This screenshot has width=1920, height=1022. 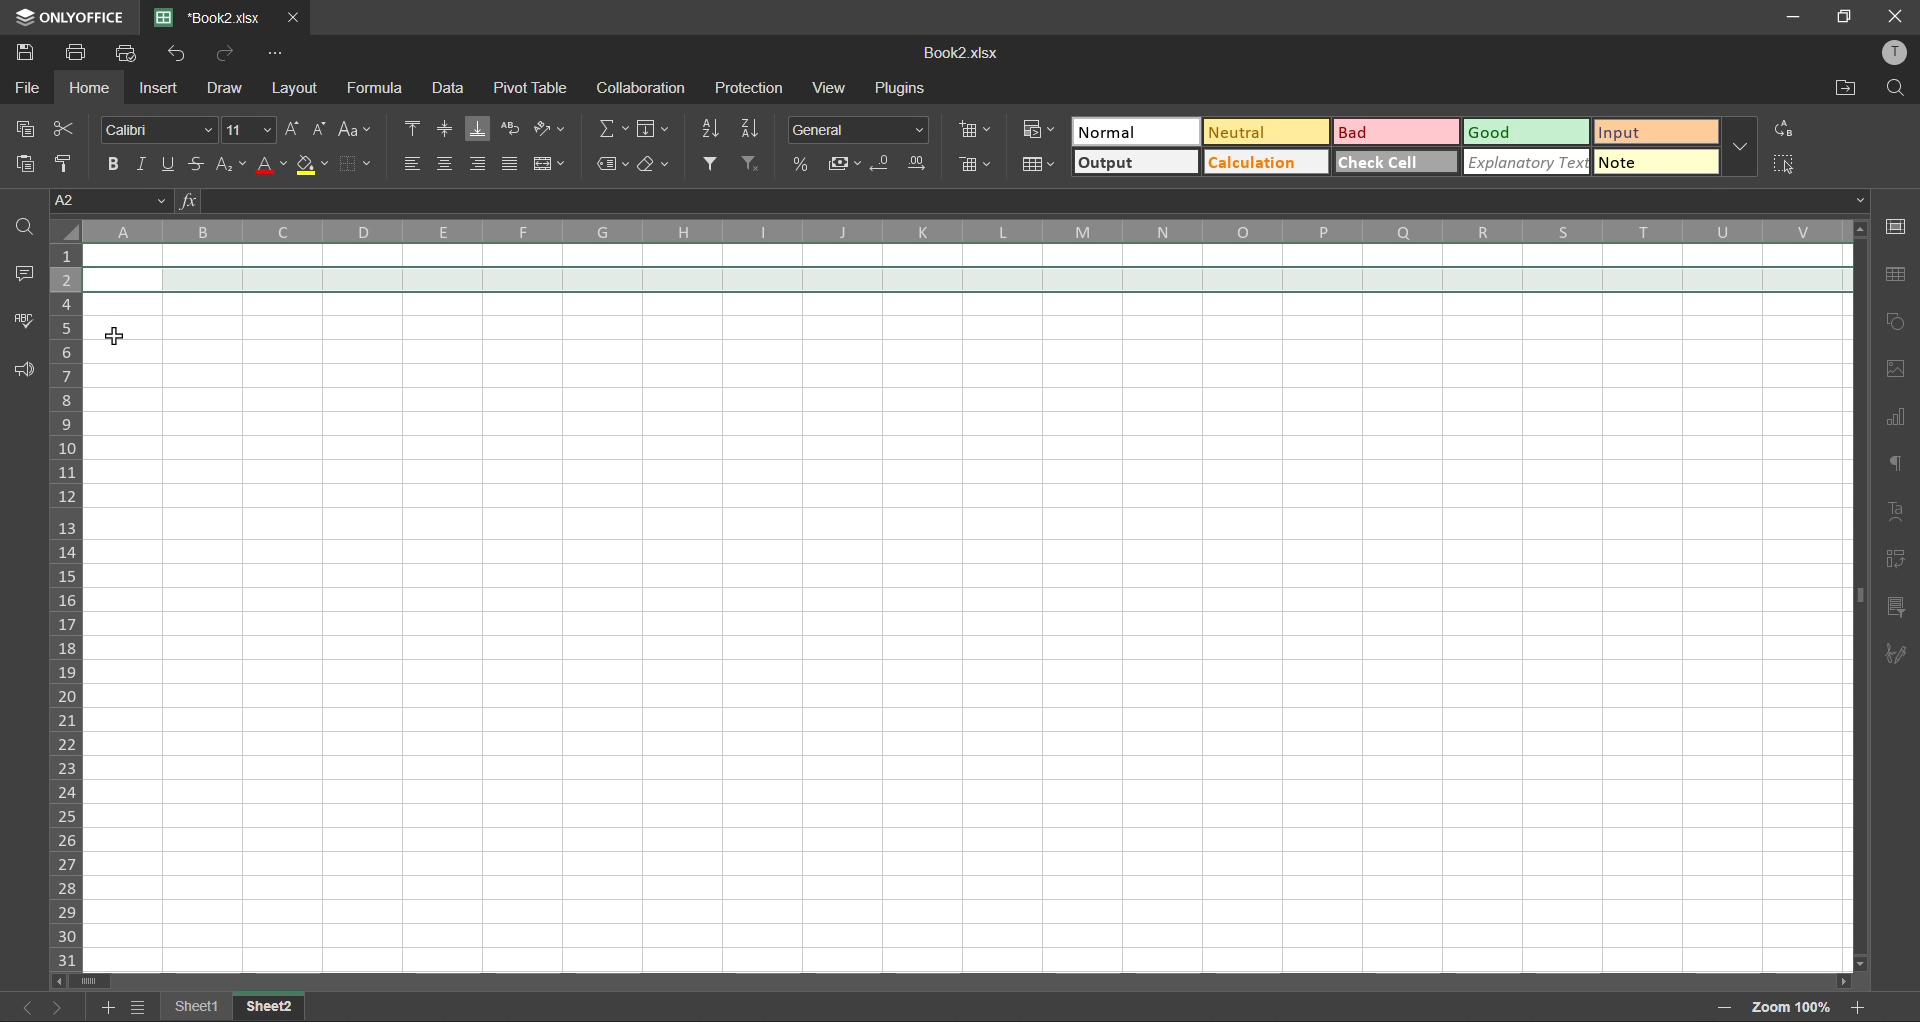 What do you see at coordinates (225, 53) in the screenshot?
I see `redo` at bounding box center [225, 53].